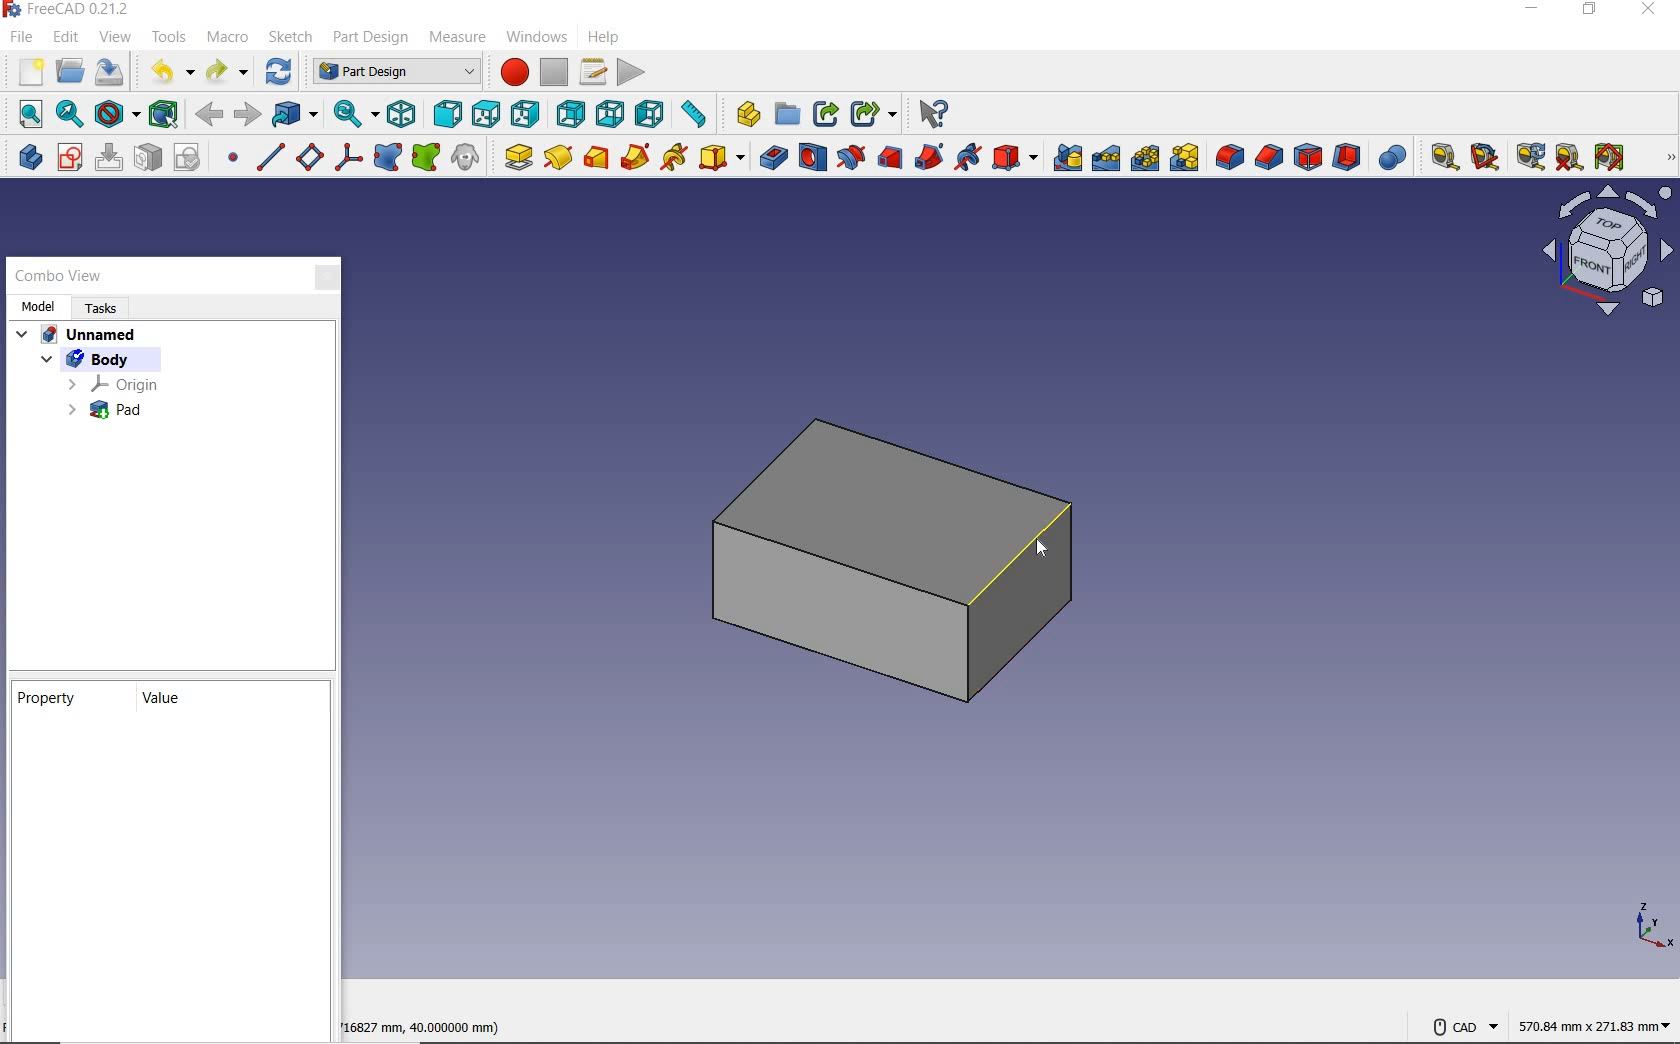 This screenshot has width=1680, height=1044. I want to click on linear pattern, so click(1107, 160).